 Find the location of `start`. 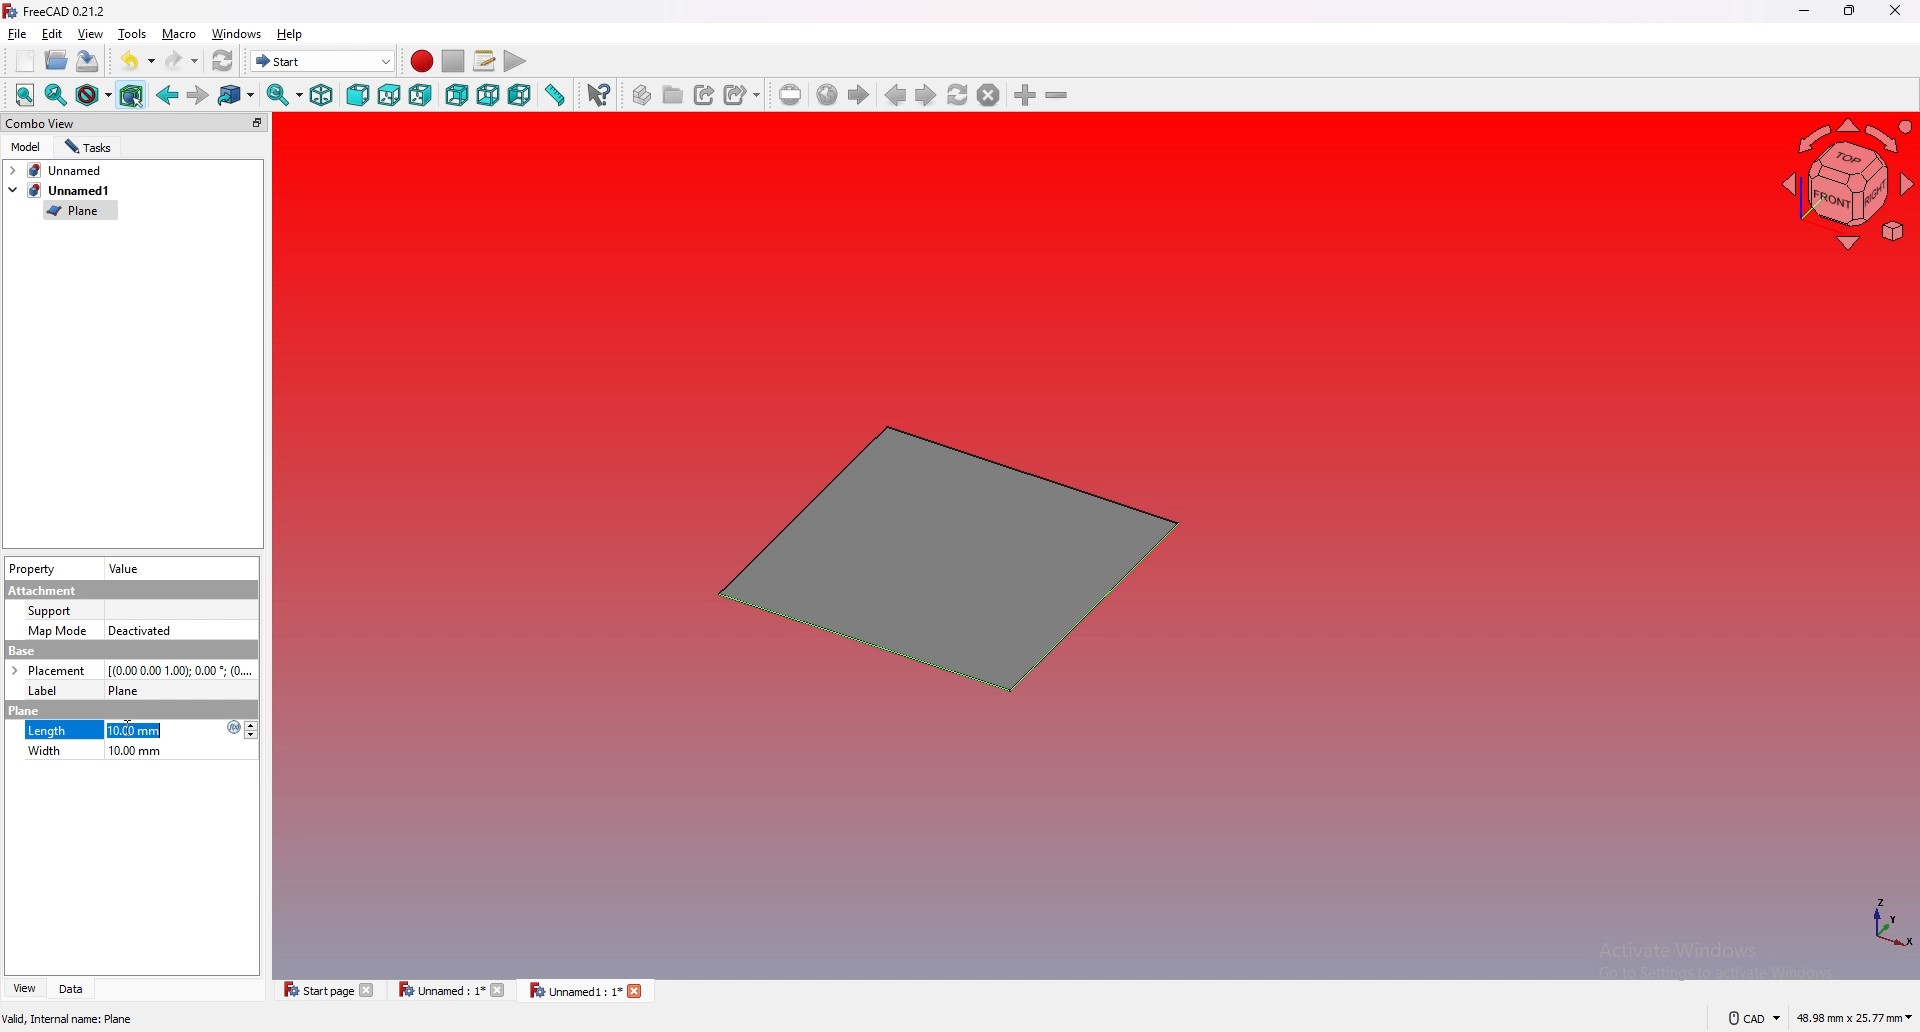

start is located at coordinates (323, 60).